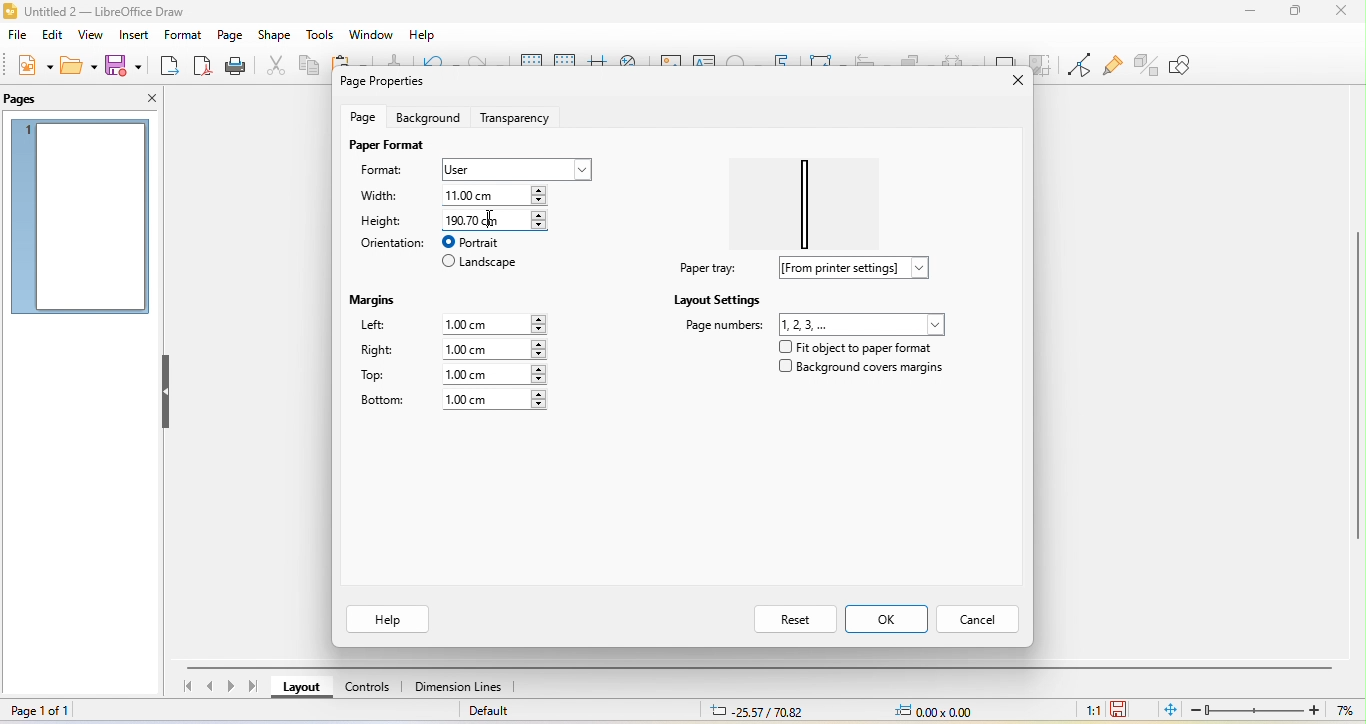 The width and height of the screenshot is (1366, 724). Describe the element at coordinates (1357, 380) in the screenshot. I see `vertical scroll bar` at that location.